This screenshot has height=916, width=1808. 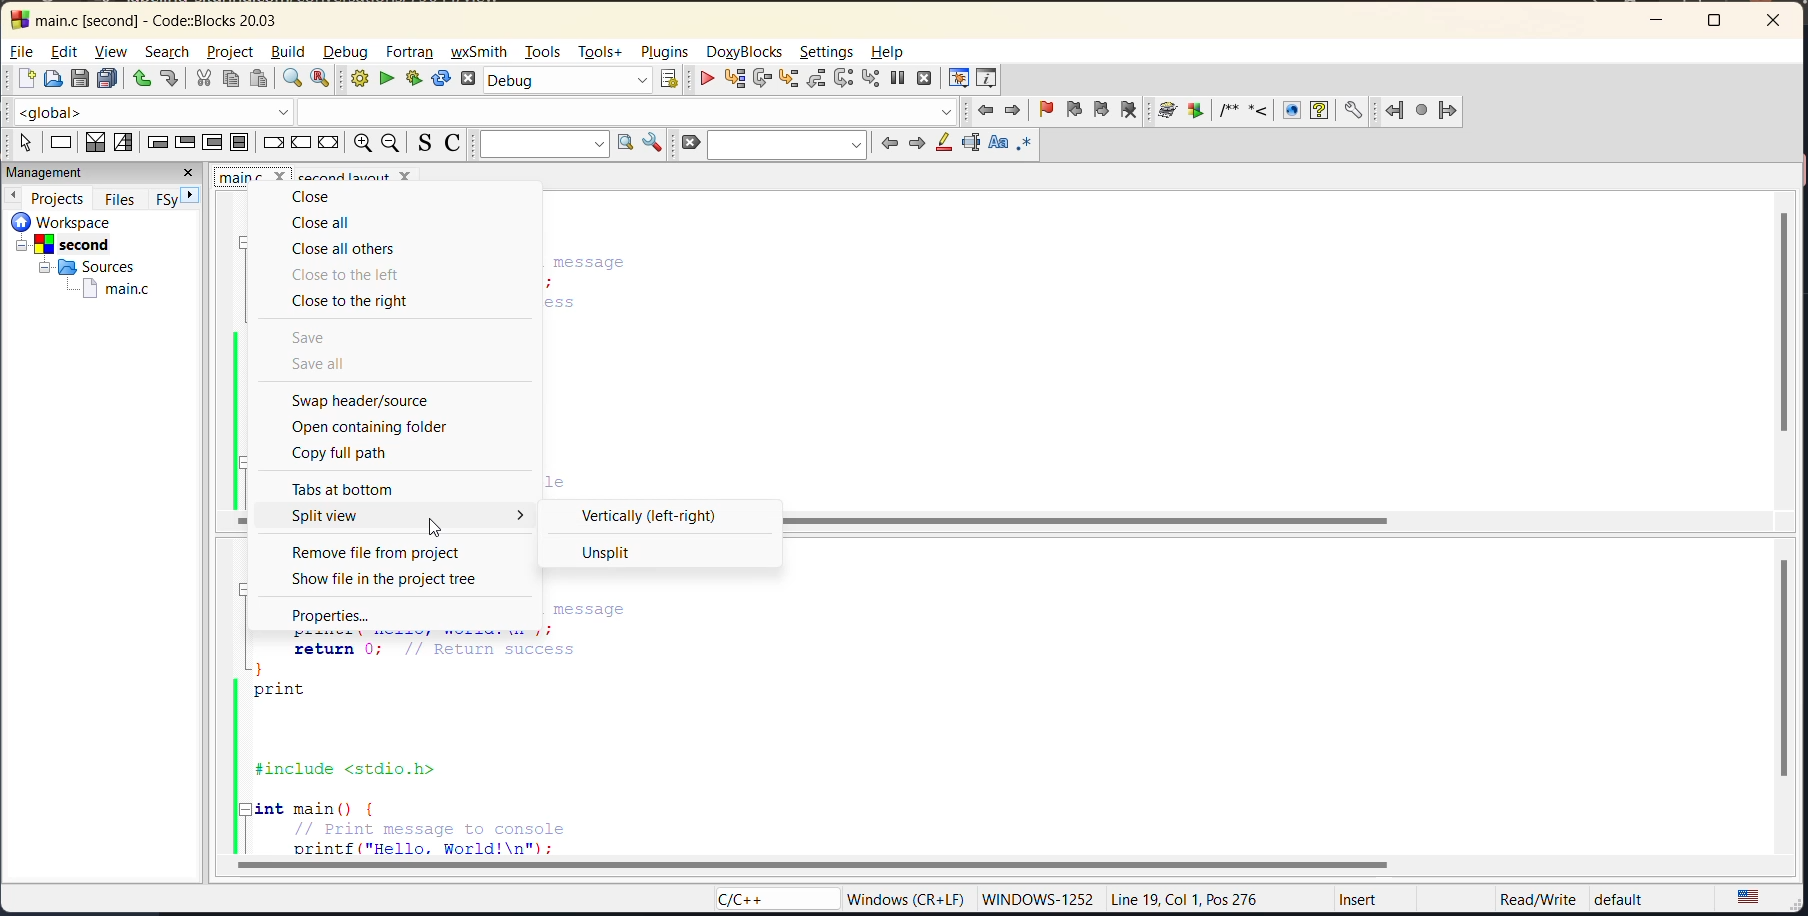 What do you see at coordinates (944, 144) in the screenshot?
I see `highlight` at bounding box center [944, 144].